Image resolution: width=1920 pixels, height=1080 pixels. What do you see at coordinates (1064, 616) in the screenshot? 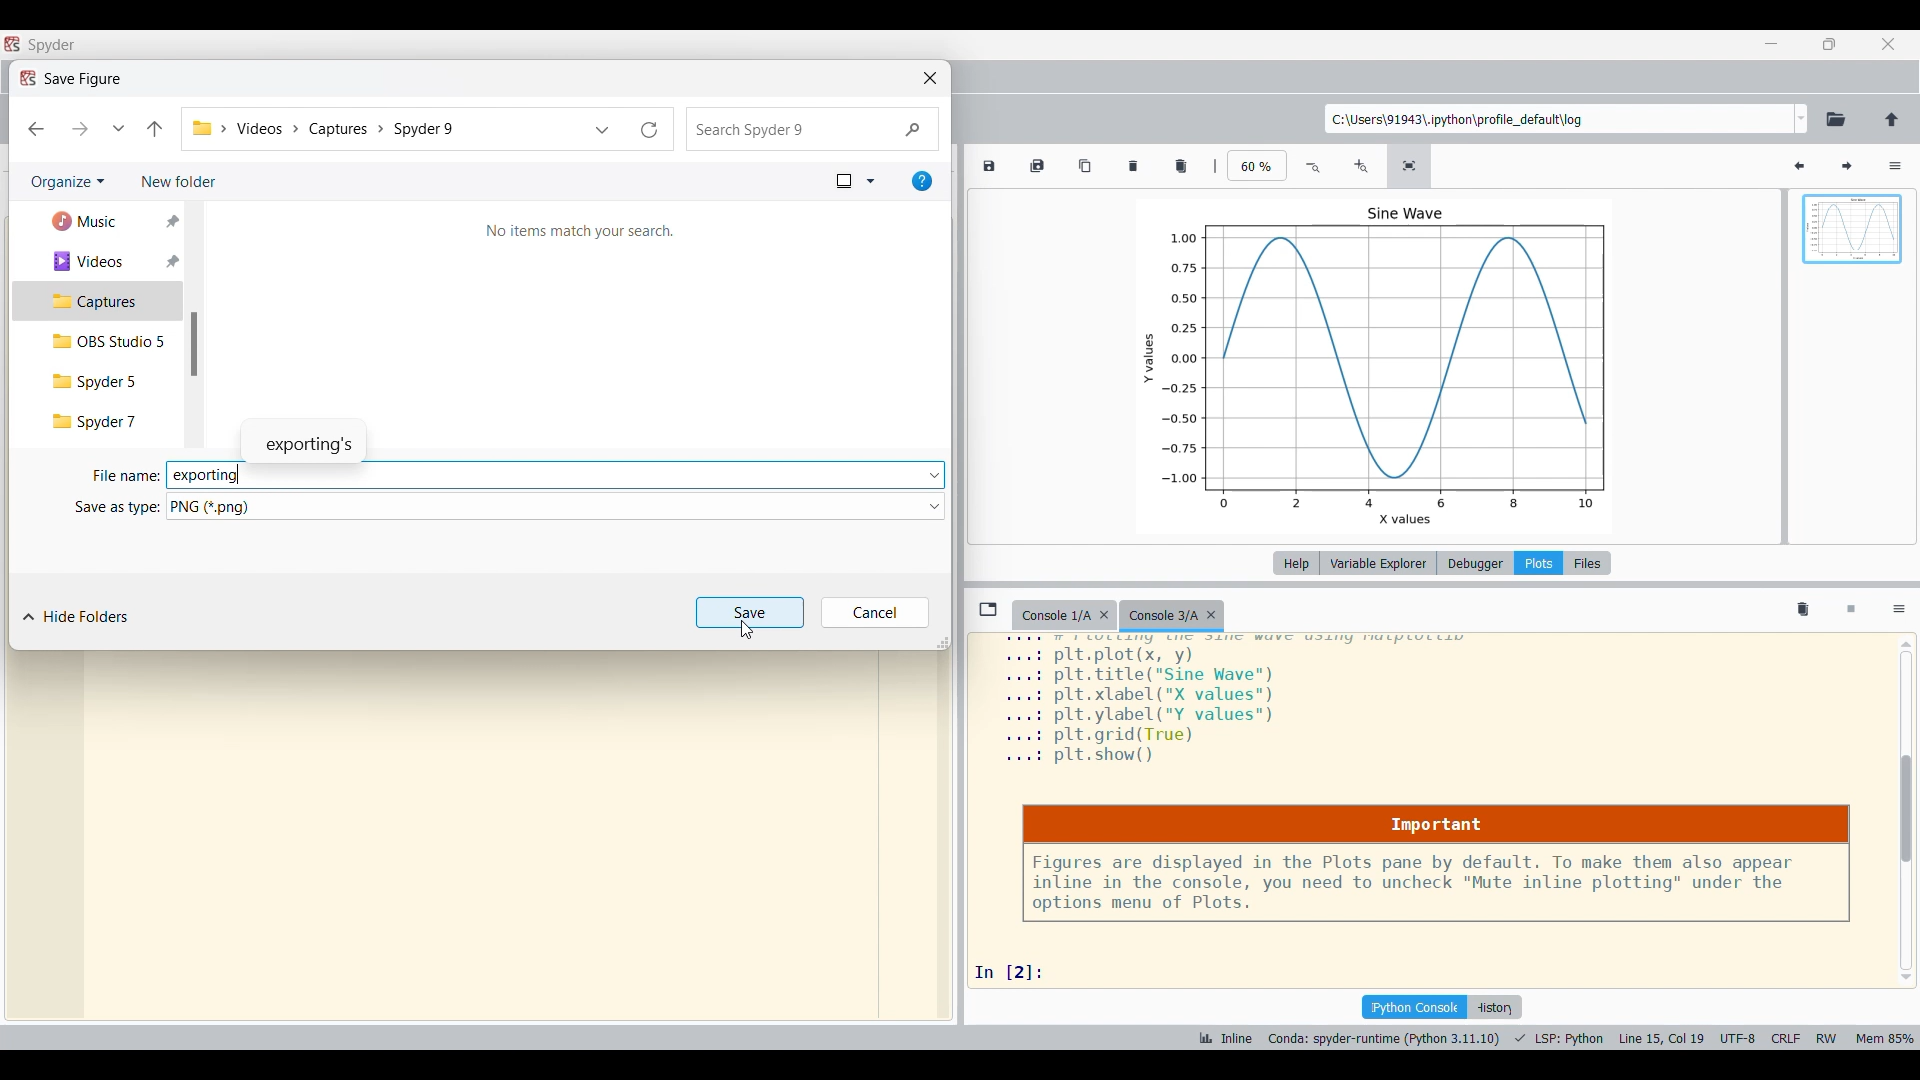
I see `Older tab` at bounding box center [1064, 616].